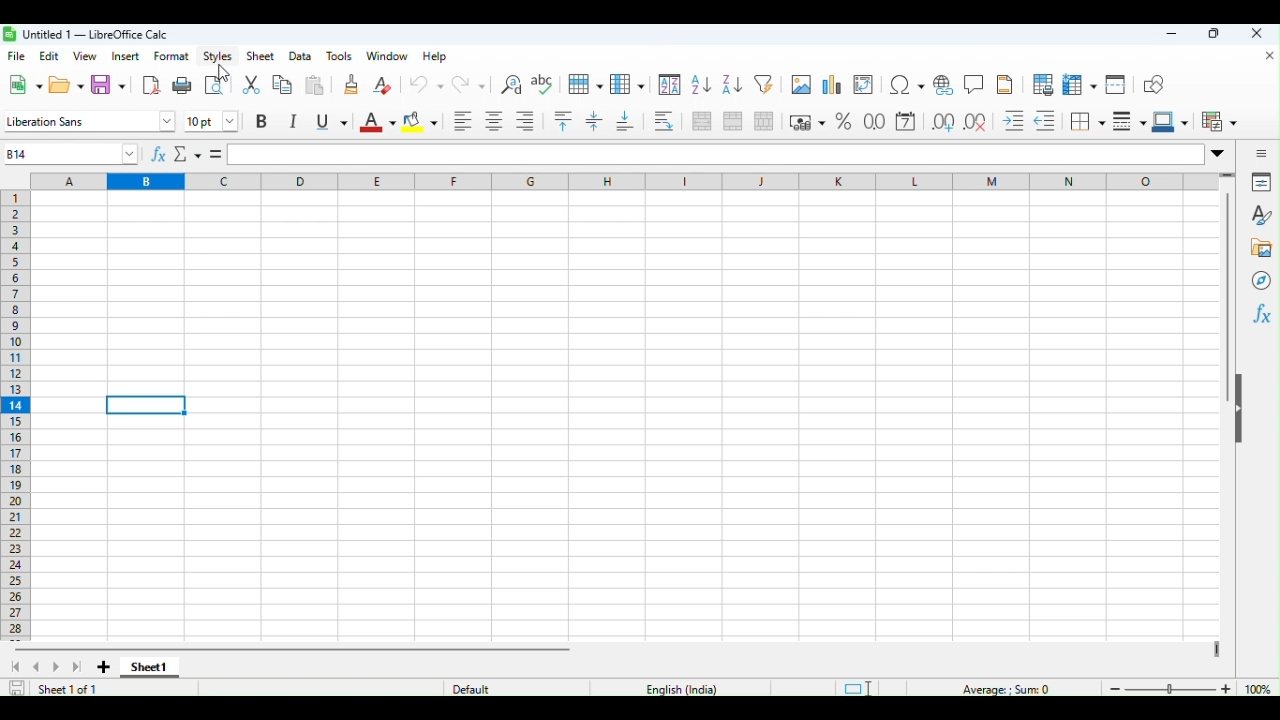 Image resolution: width=1280 pixels, height=720 pixels. I want to click on cursor, so click(227, 73).